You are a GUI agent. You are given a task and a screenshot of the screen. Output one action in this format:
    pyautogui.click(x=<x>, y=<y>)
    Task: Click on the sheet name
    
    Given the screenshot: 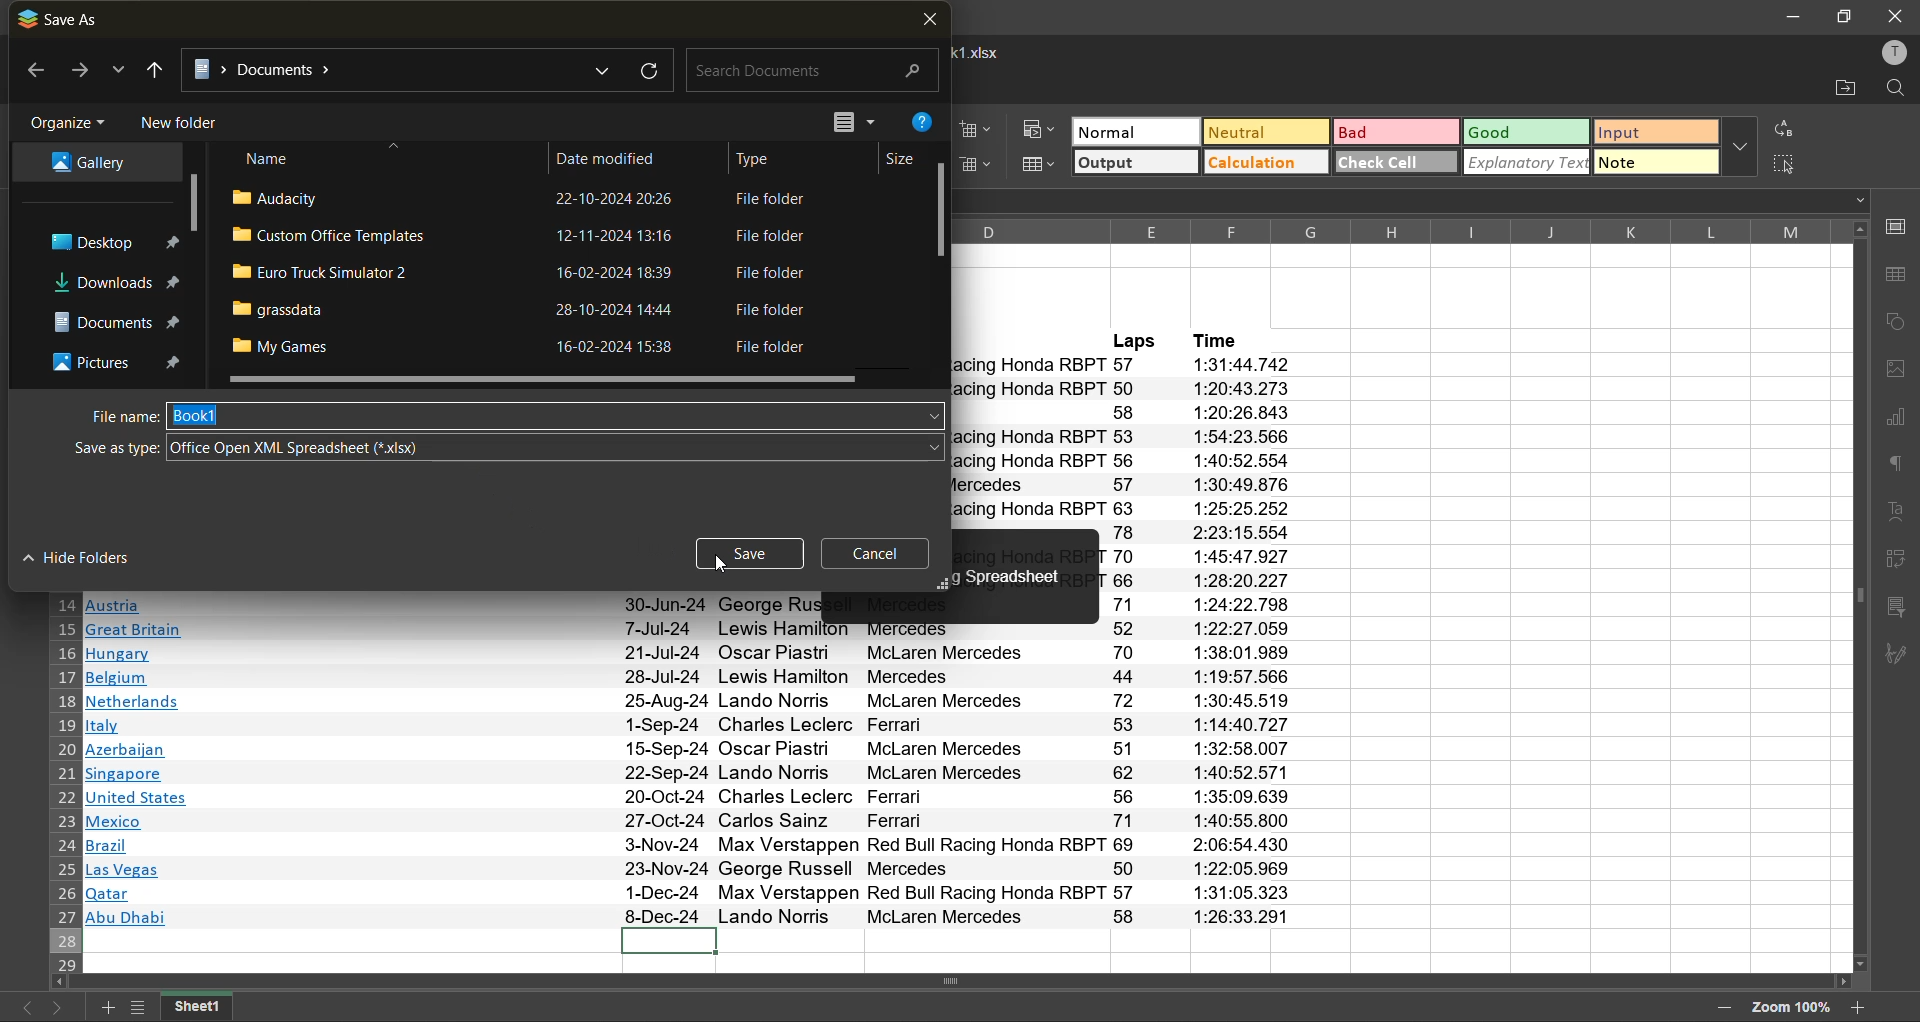 What is the action you would take?
    pyautogui.click(x=208, y=1008)
    